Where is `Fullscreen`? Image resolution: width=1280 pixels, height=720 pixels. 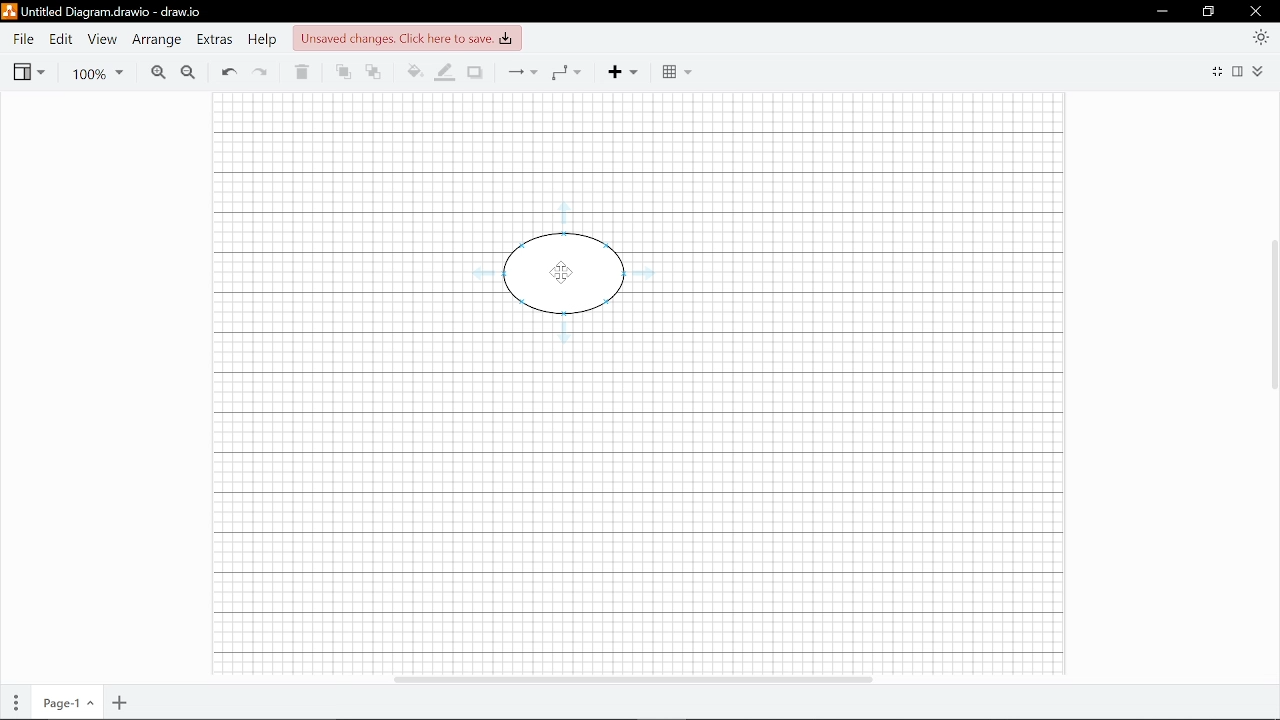 Fullscreen is located at coordinates (1219, 70).